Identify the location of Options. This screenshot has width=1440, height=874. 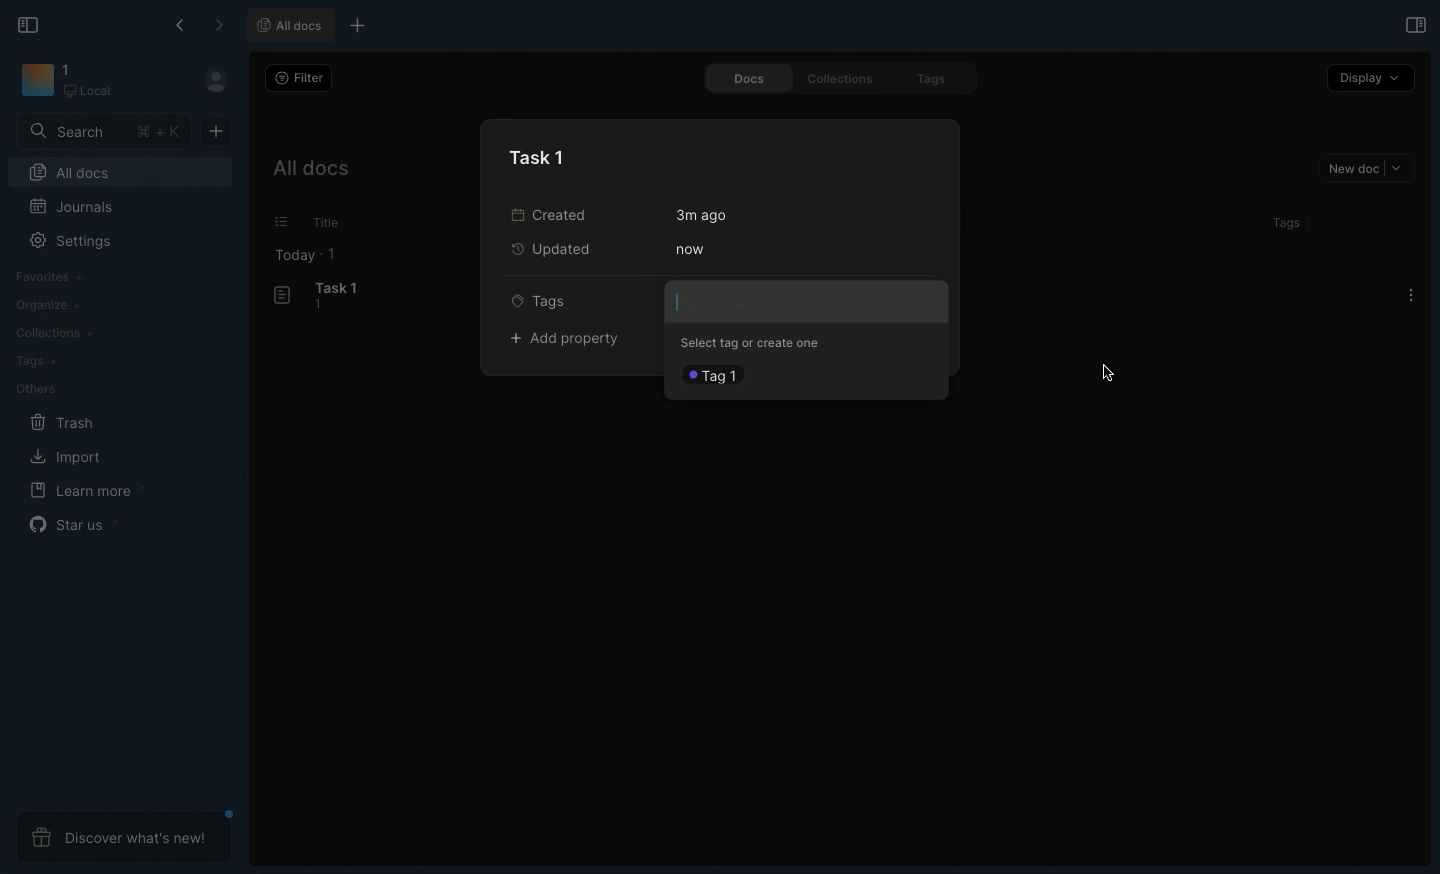
(1411, 295).